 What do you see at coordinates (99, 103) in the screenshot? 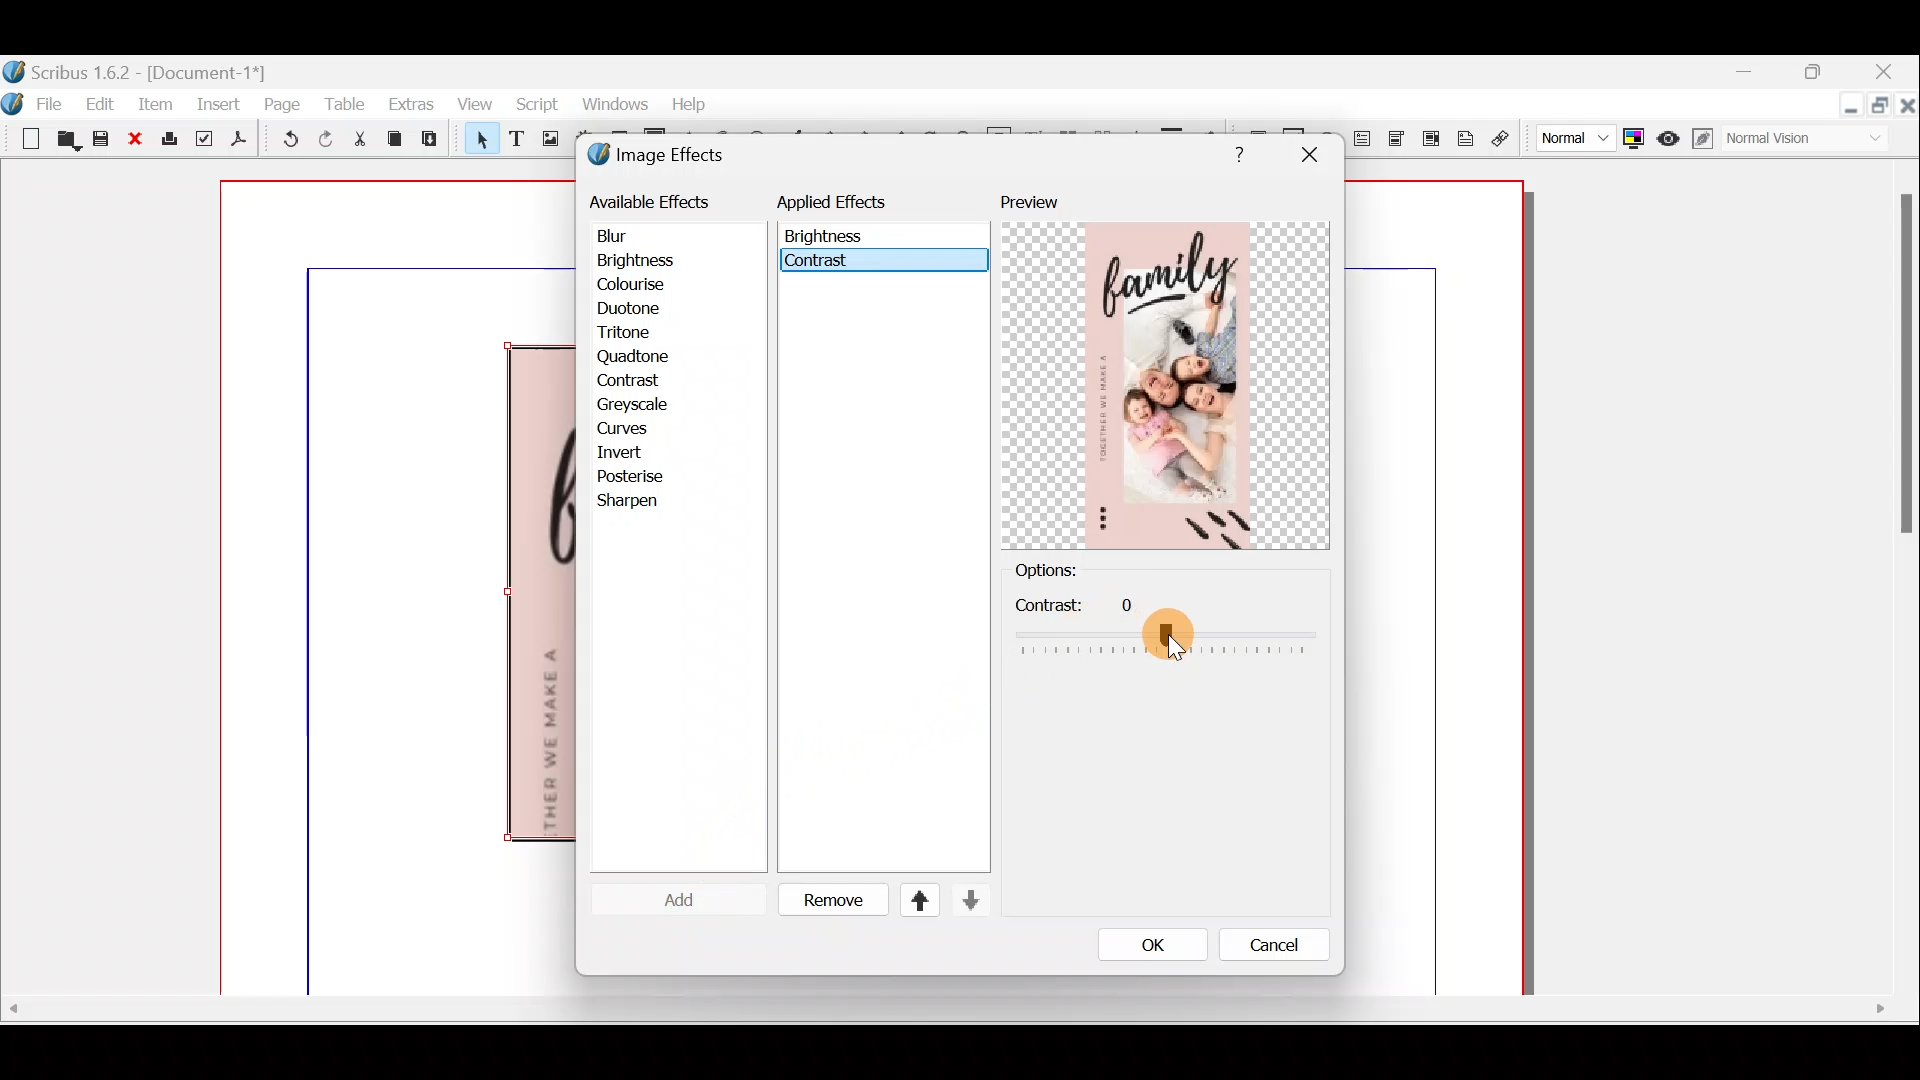
I see `Edit` at bounding box center [99, 103].